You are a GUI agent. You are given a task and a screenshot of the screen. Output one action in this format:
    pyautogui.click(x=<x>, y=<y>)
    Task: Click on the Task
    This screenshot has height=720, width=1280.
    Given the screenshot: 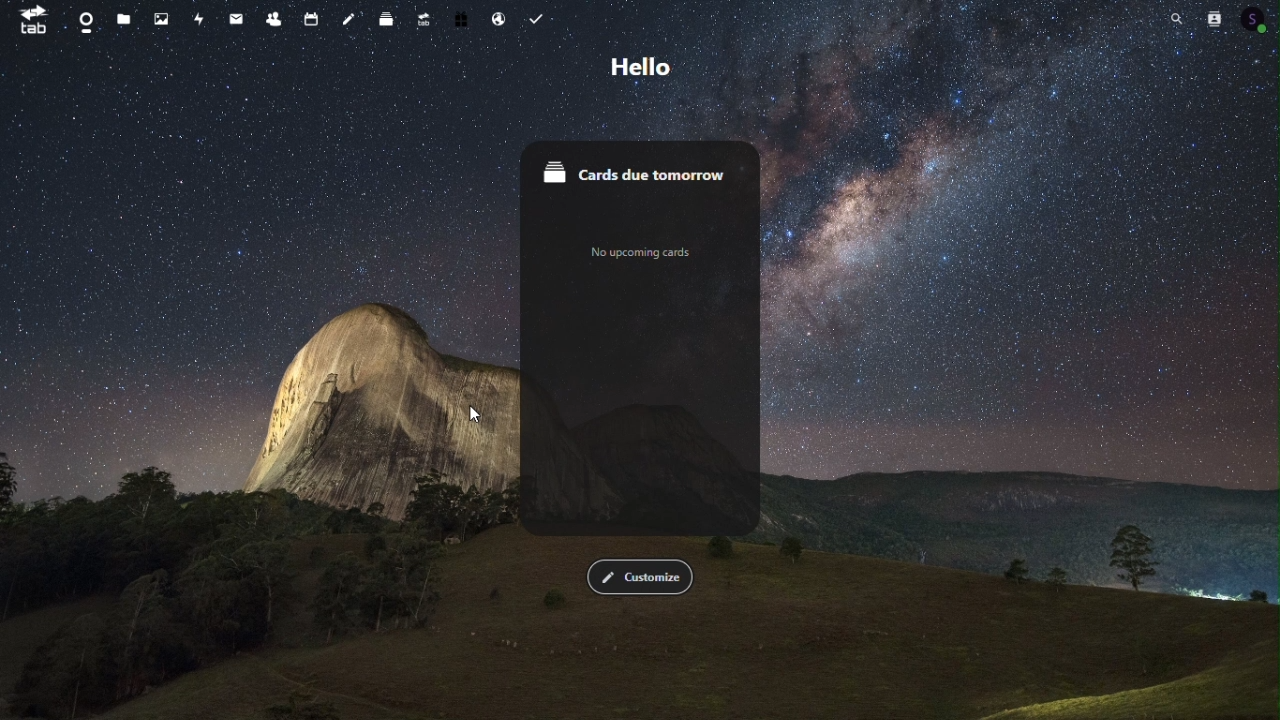 What is the action you would take?
    pyautogui.click(x=538, y=18)
    